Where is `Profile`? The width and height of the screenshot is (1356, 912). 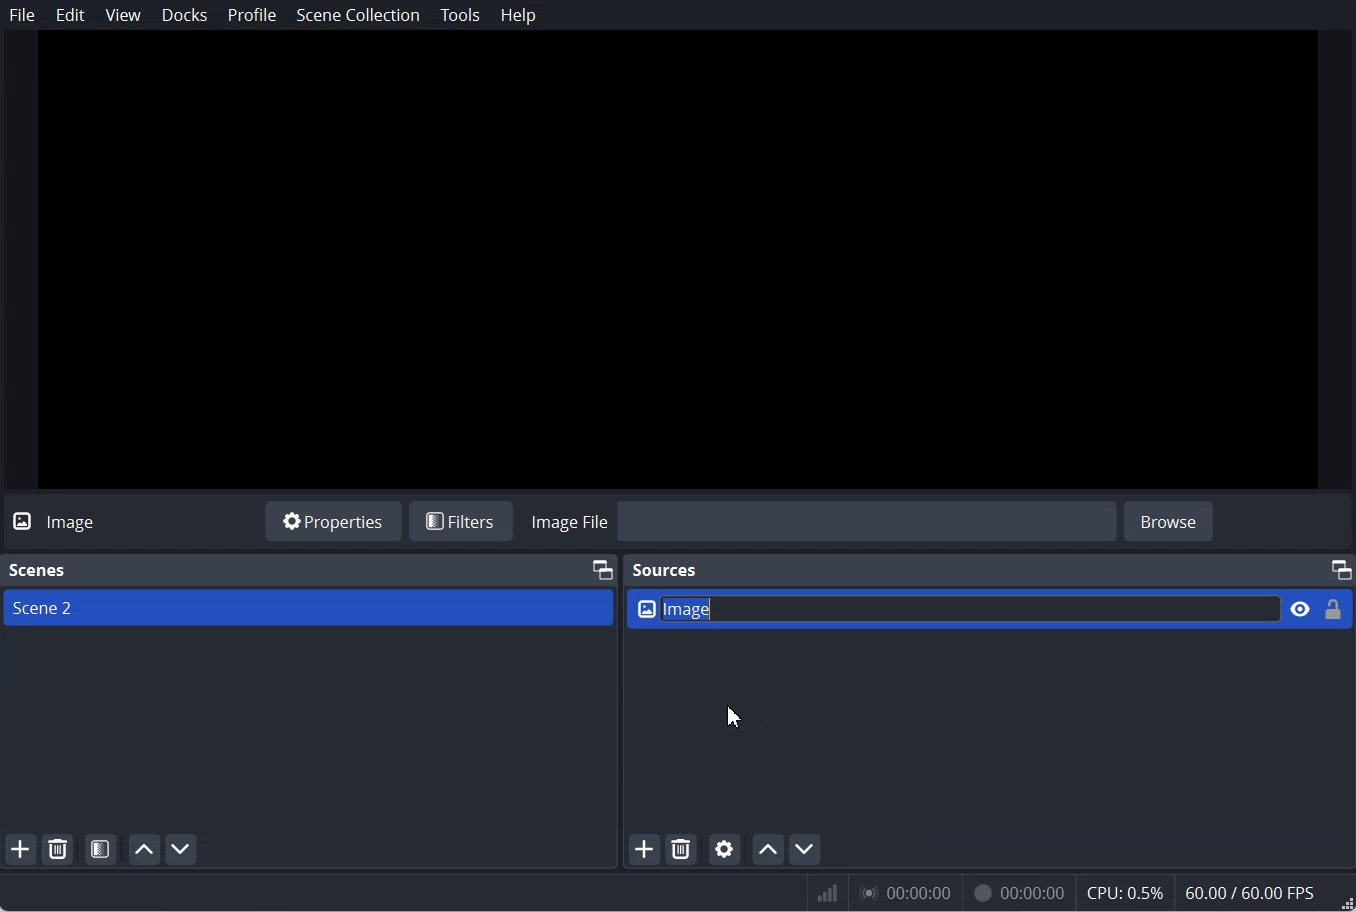 Profile is located at coordinates (251, 16).